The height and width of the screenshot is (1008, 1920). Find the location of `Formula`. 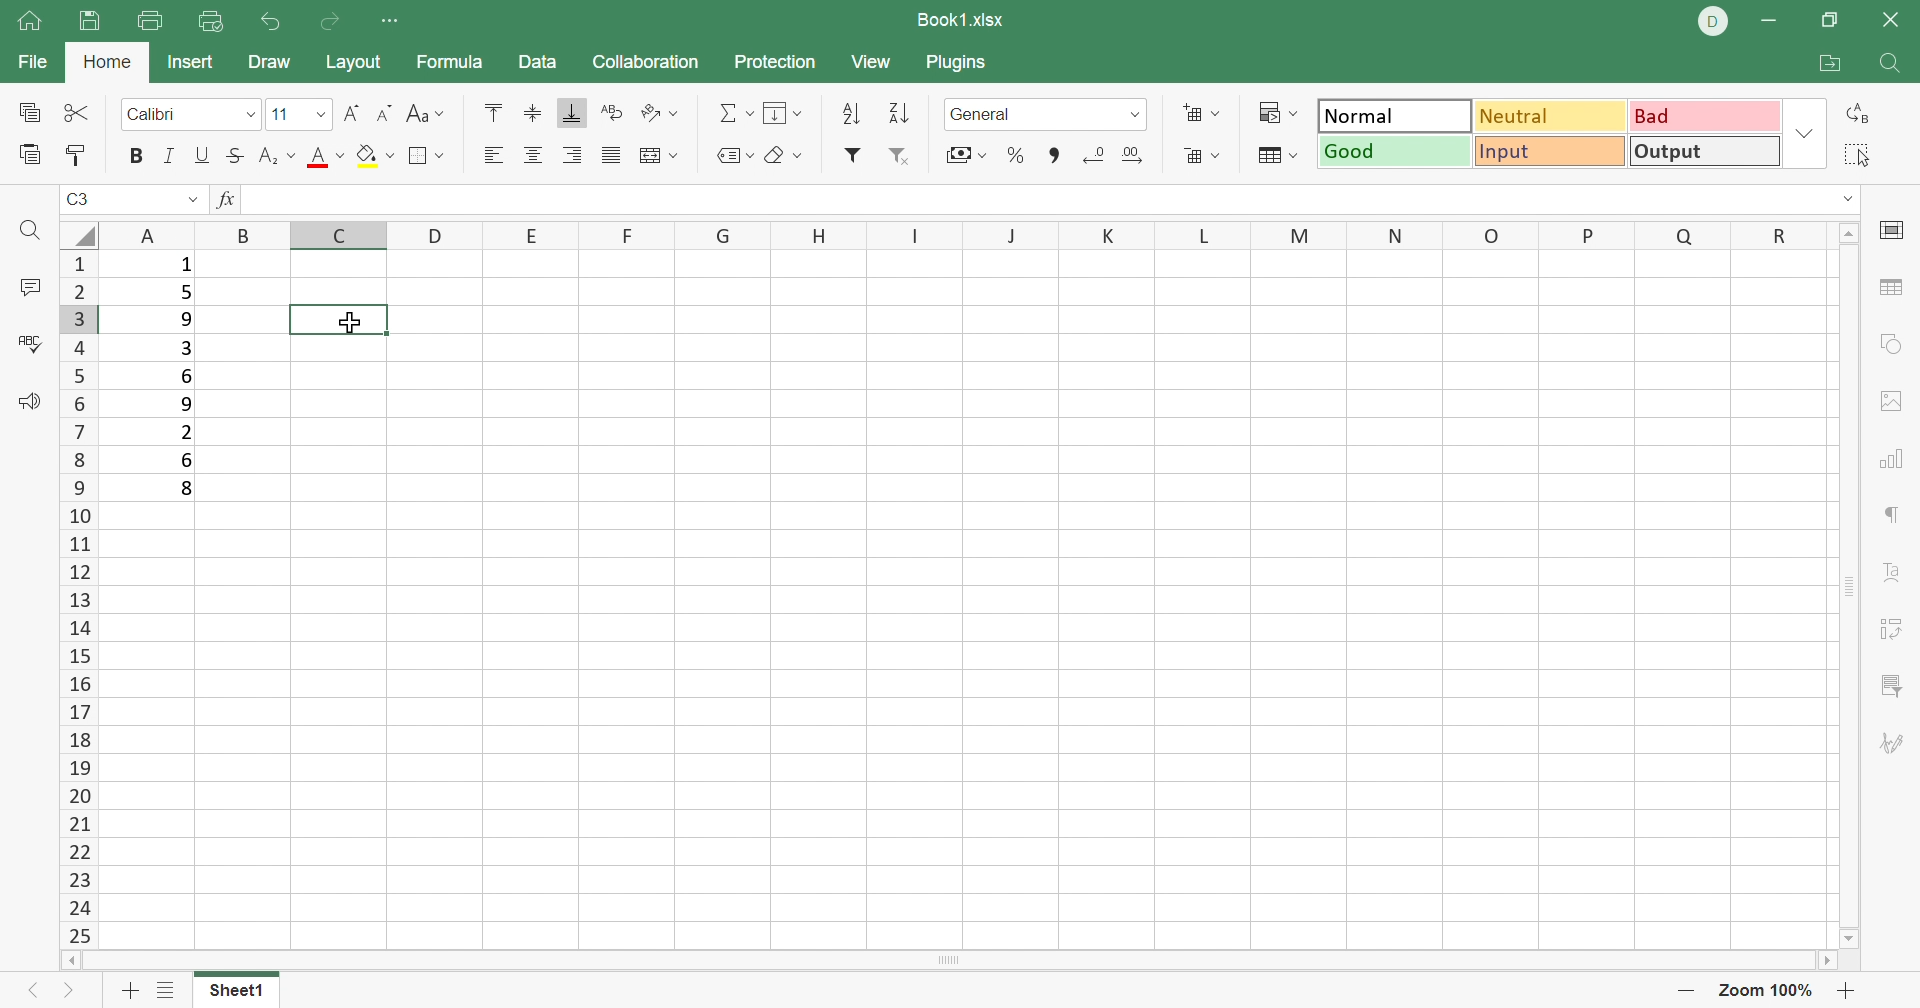

Formula is located at coordinates (448, 65).